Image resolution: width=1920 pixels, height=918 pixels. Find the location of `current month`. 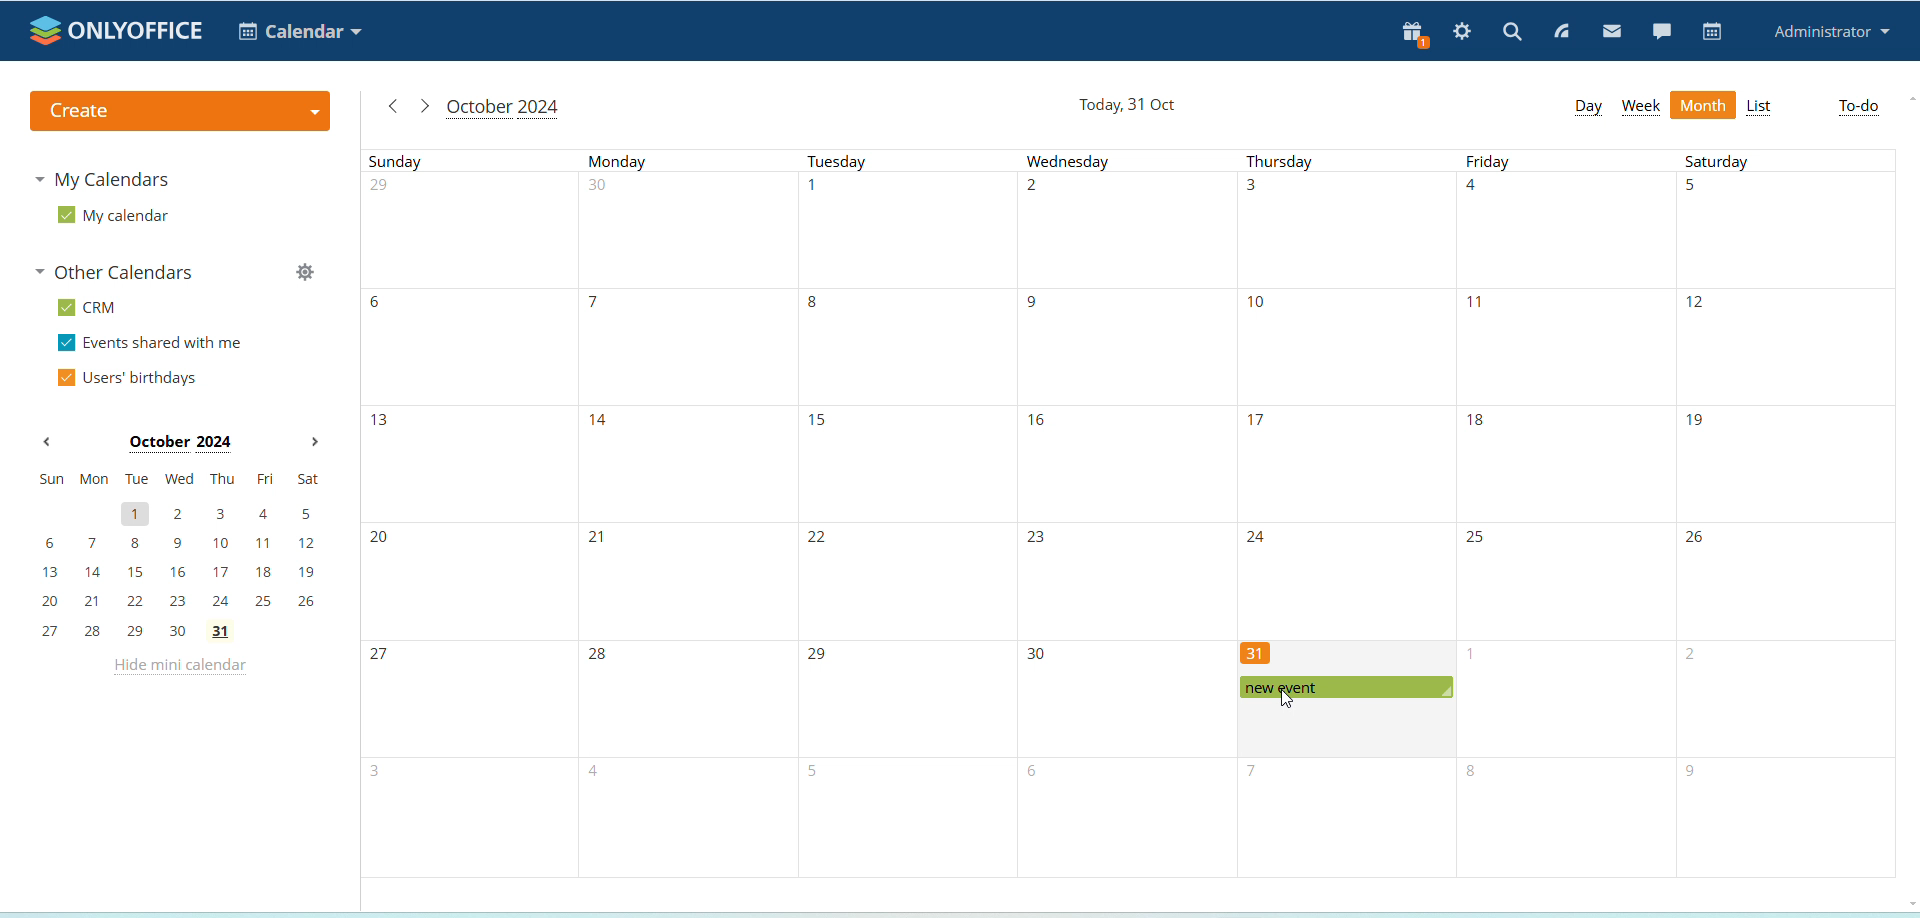

current month is located at coordinates (502, 109).